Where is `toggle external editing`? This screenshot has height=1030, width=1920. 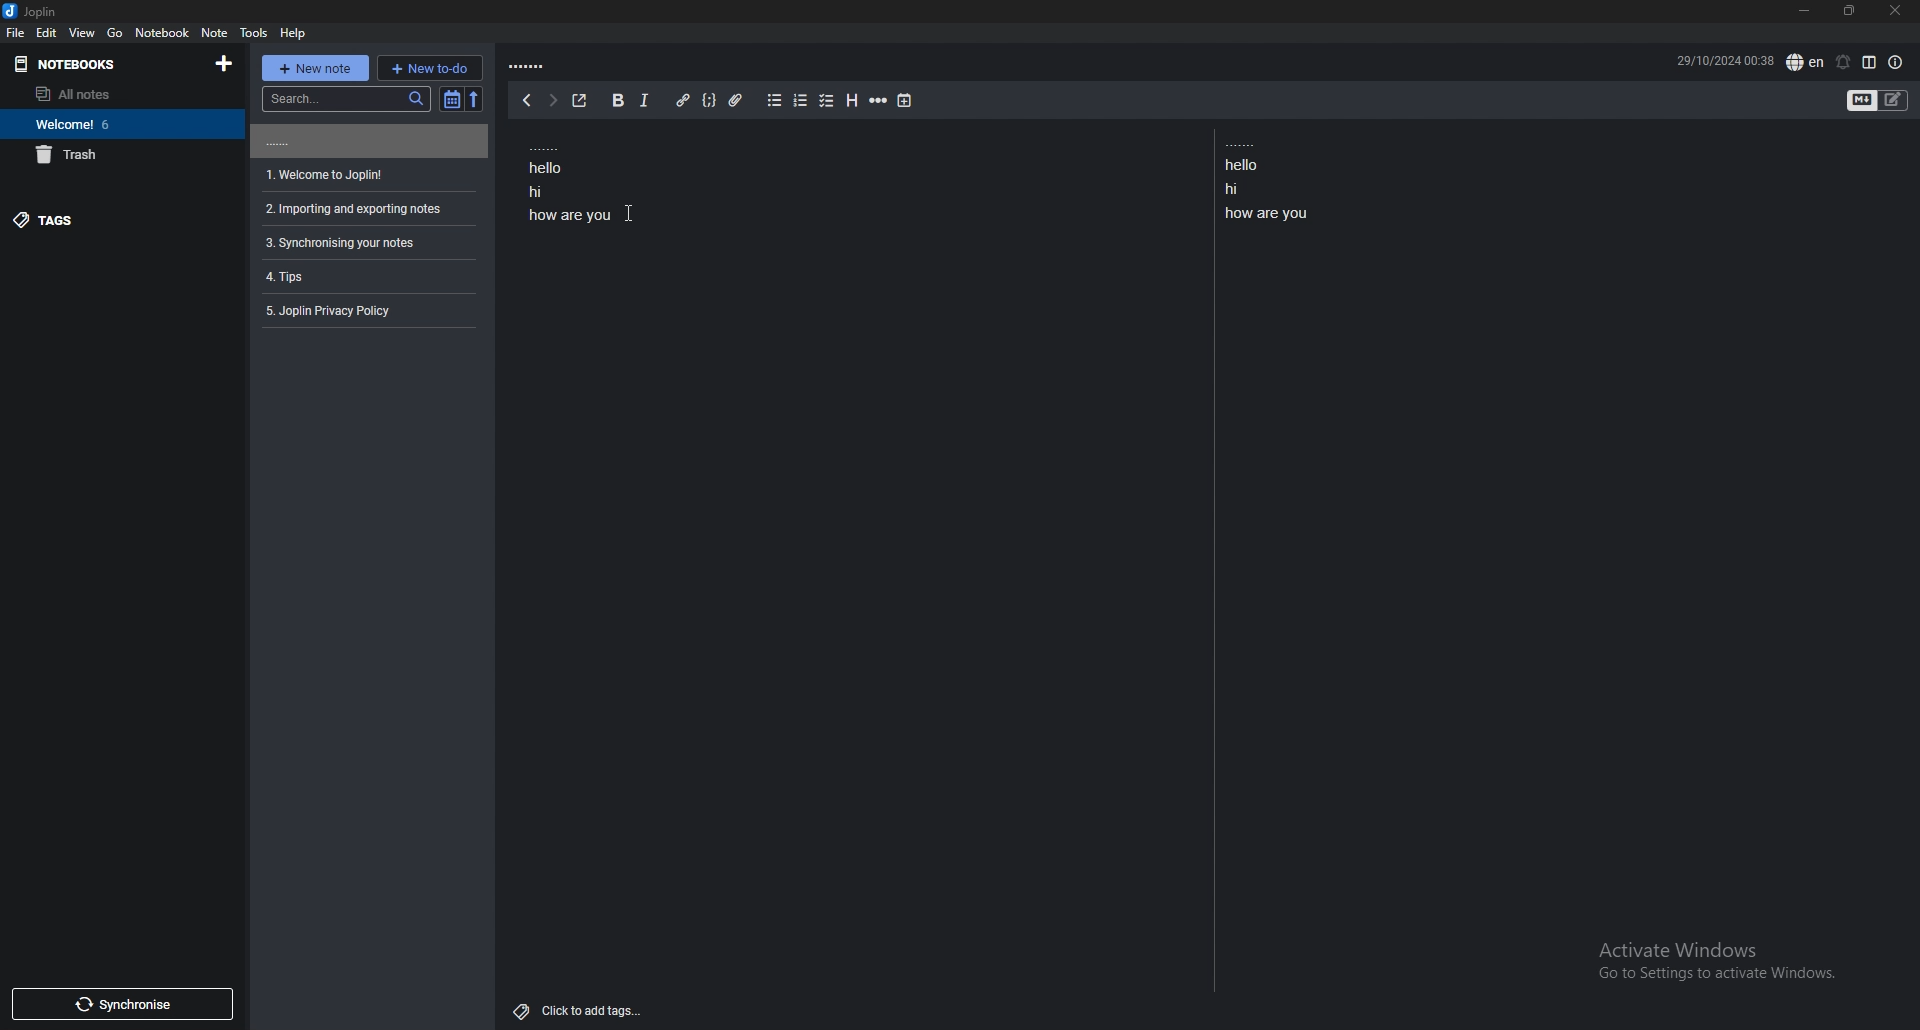
toggle external editing is located at coordinates (581, 101).